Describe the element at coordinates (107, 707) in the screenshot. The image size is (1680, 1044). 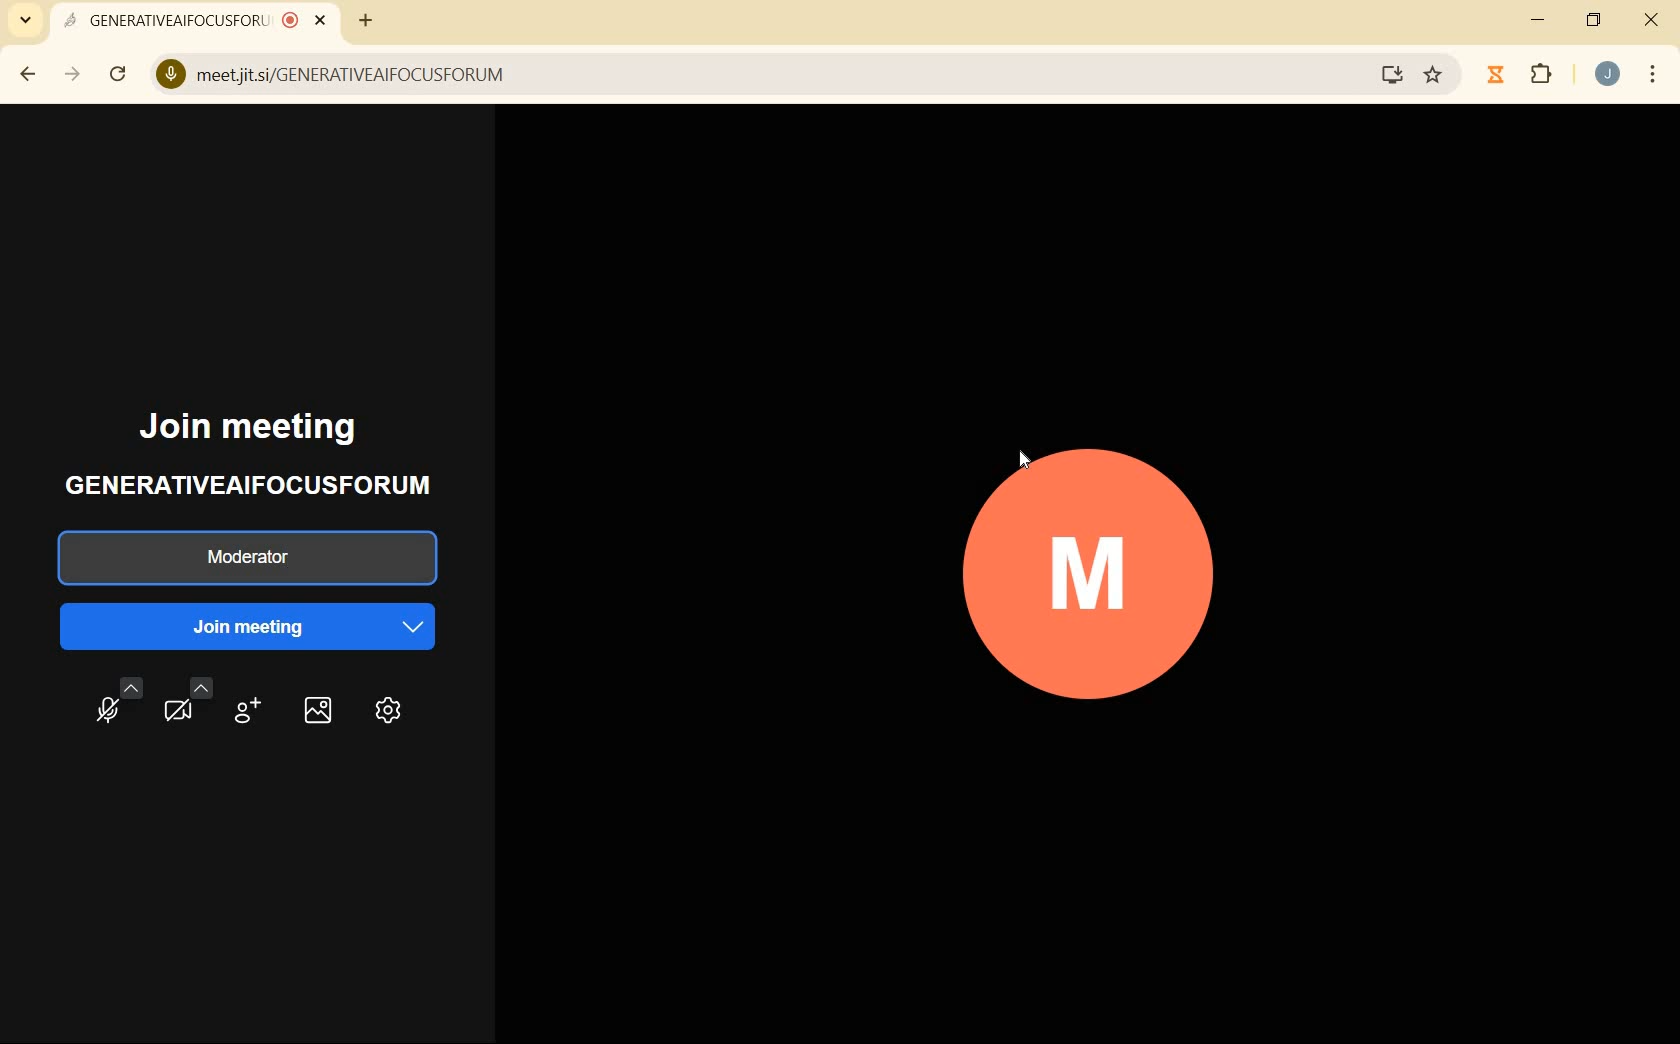
I see `MICROPHONE` at that location.